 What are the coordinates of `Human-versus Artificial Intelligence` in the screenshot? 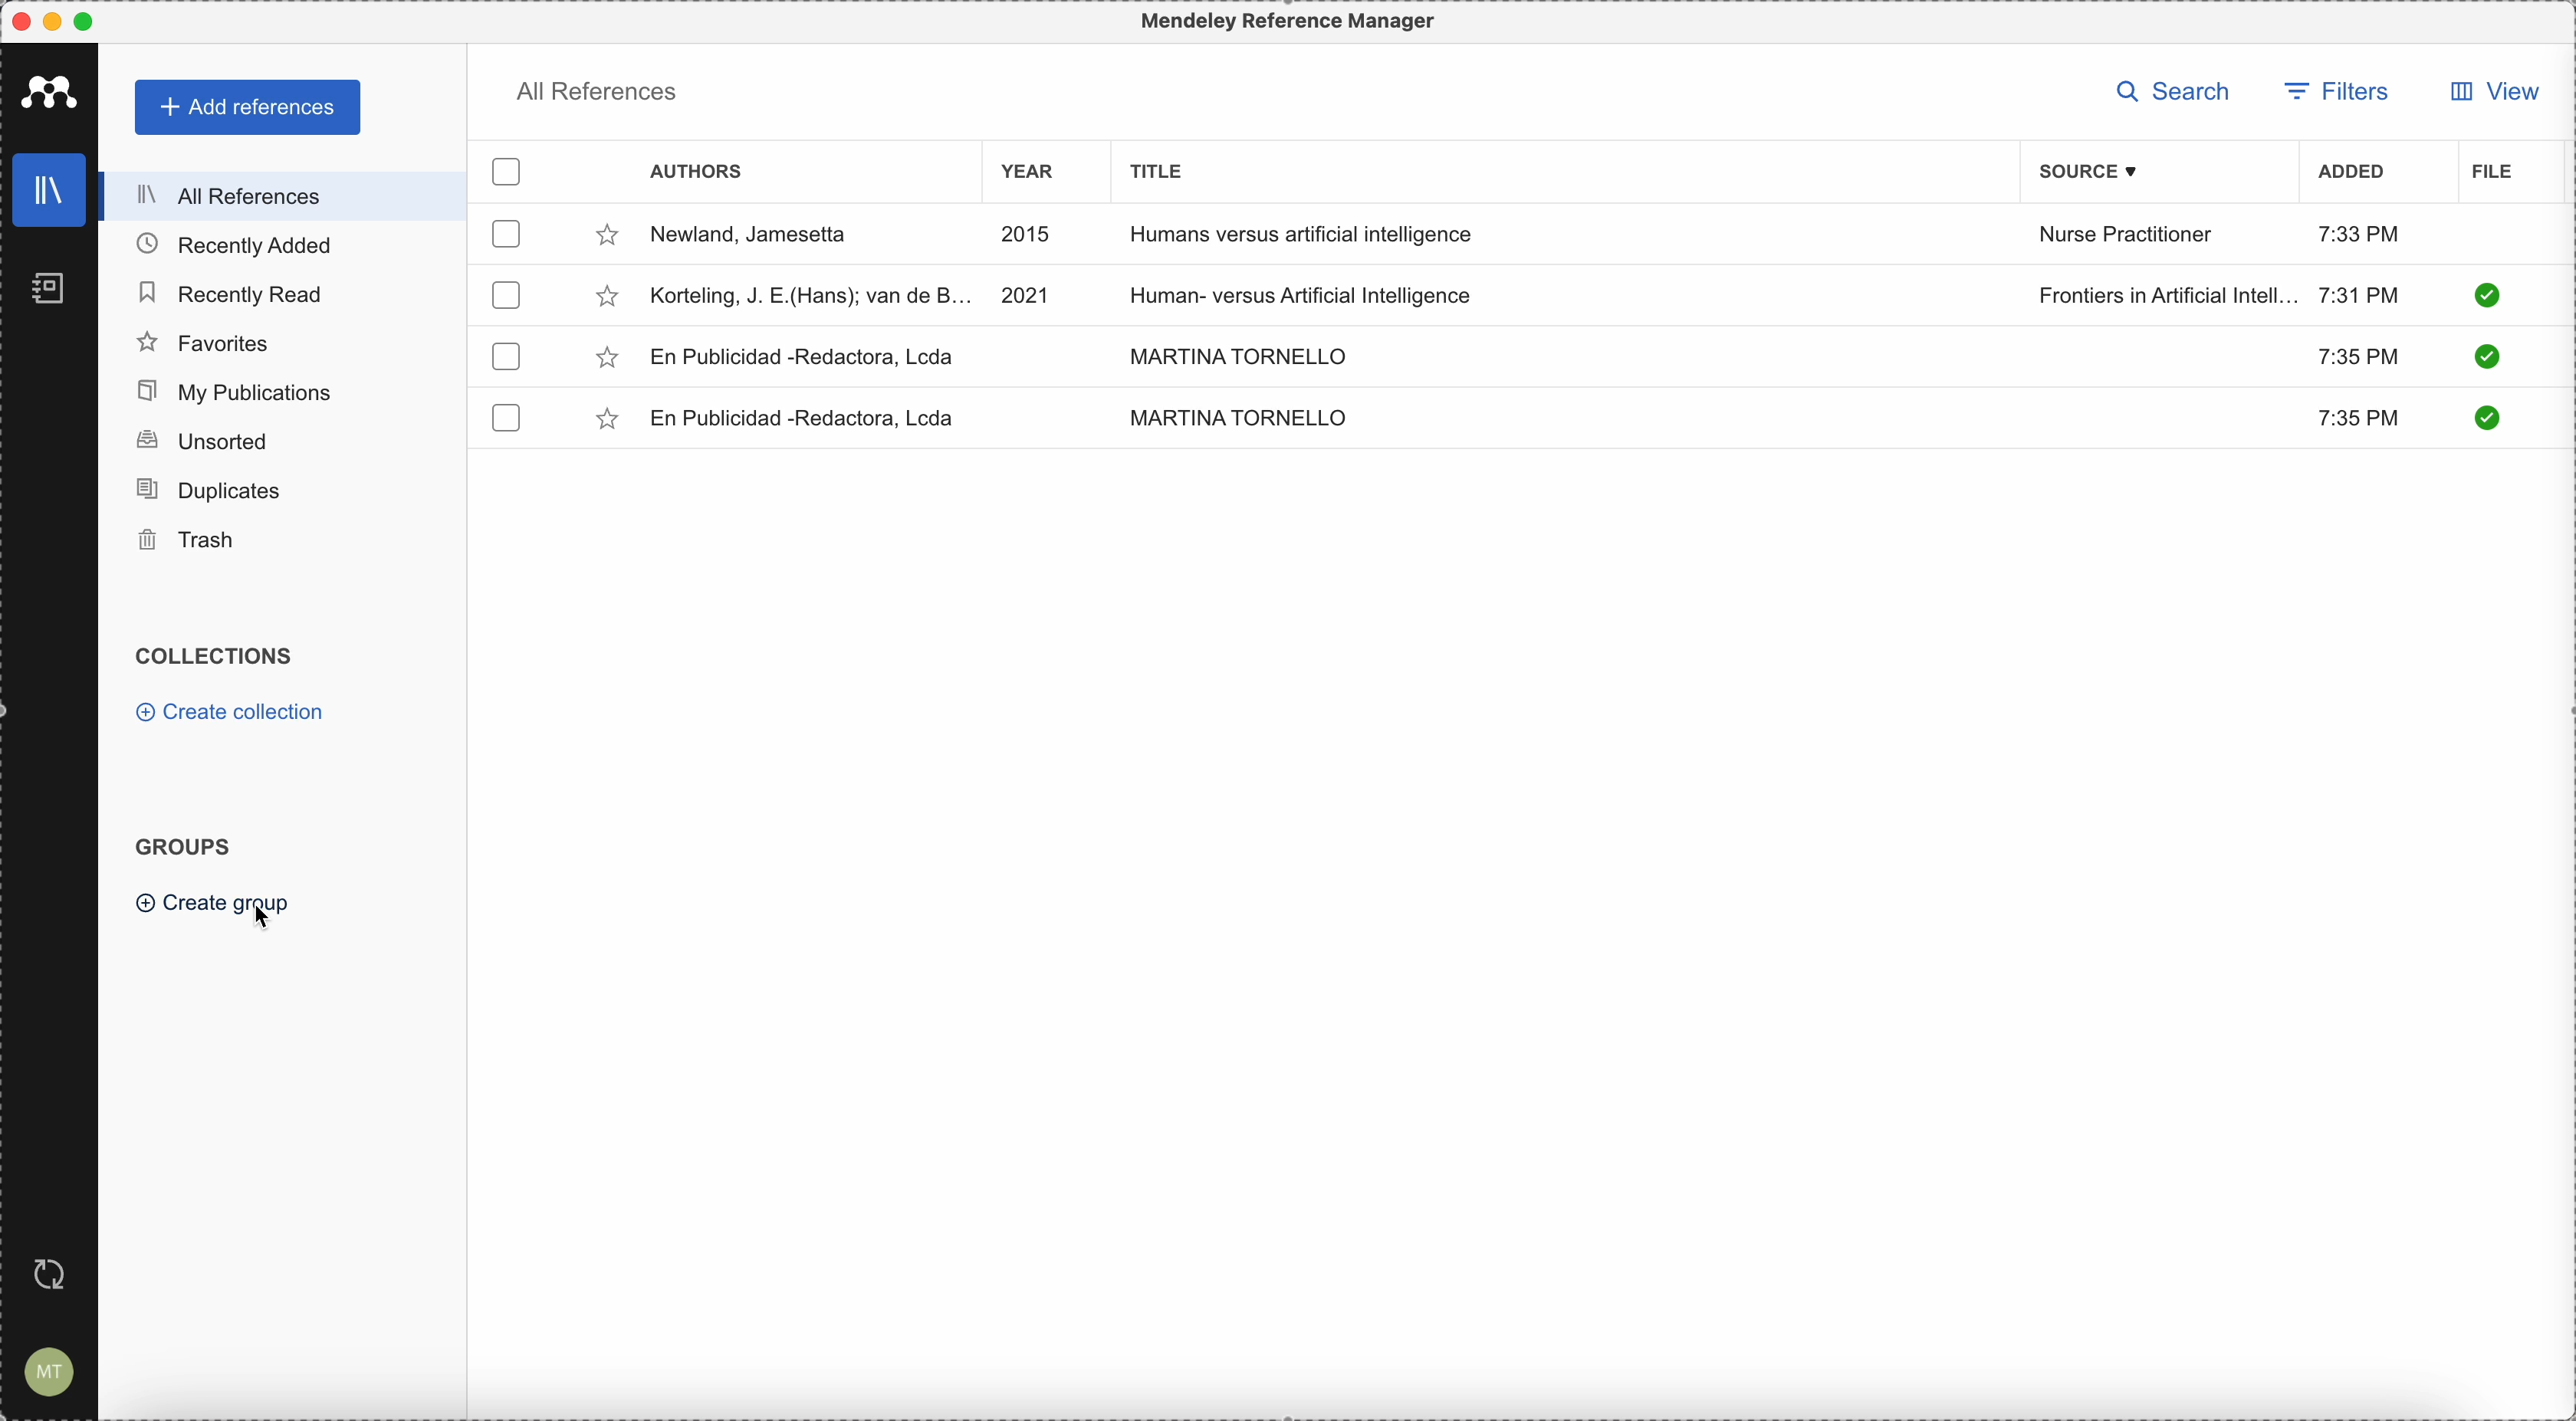 It's located at (1319, 292).